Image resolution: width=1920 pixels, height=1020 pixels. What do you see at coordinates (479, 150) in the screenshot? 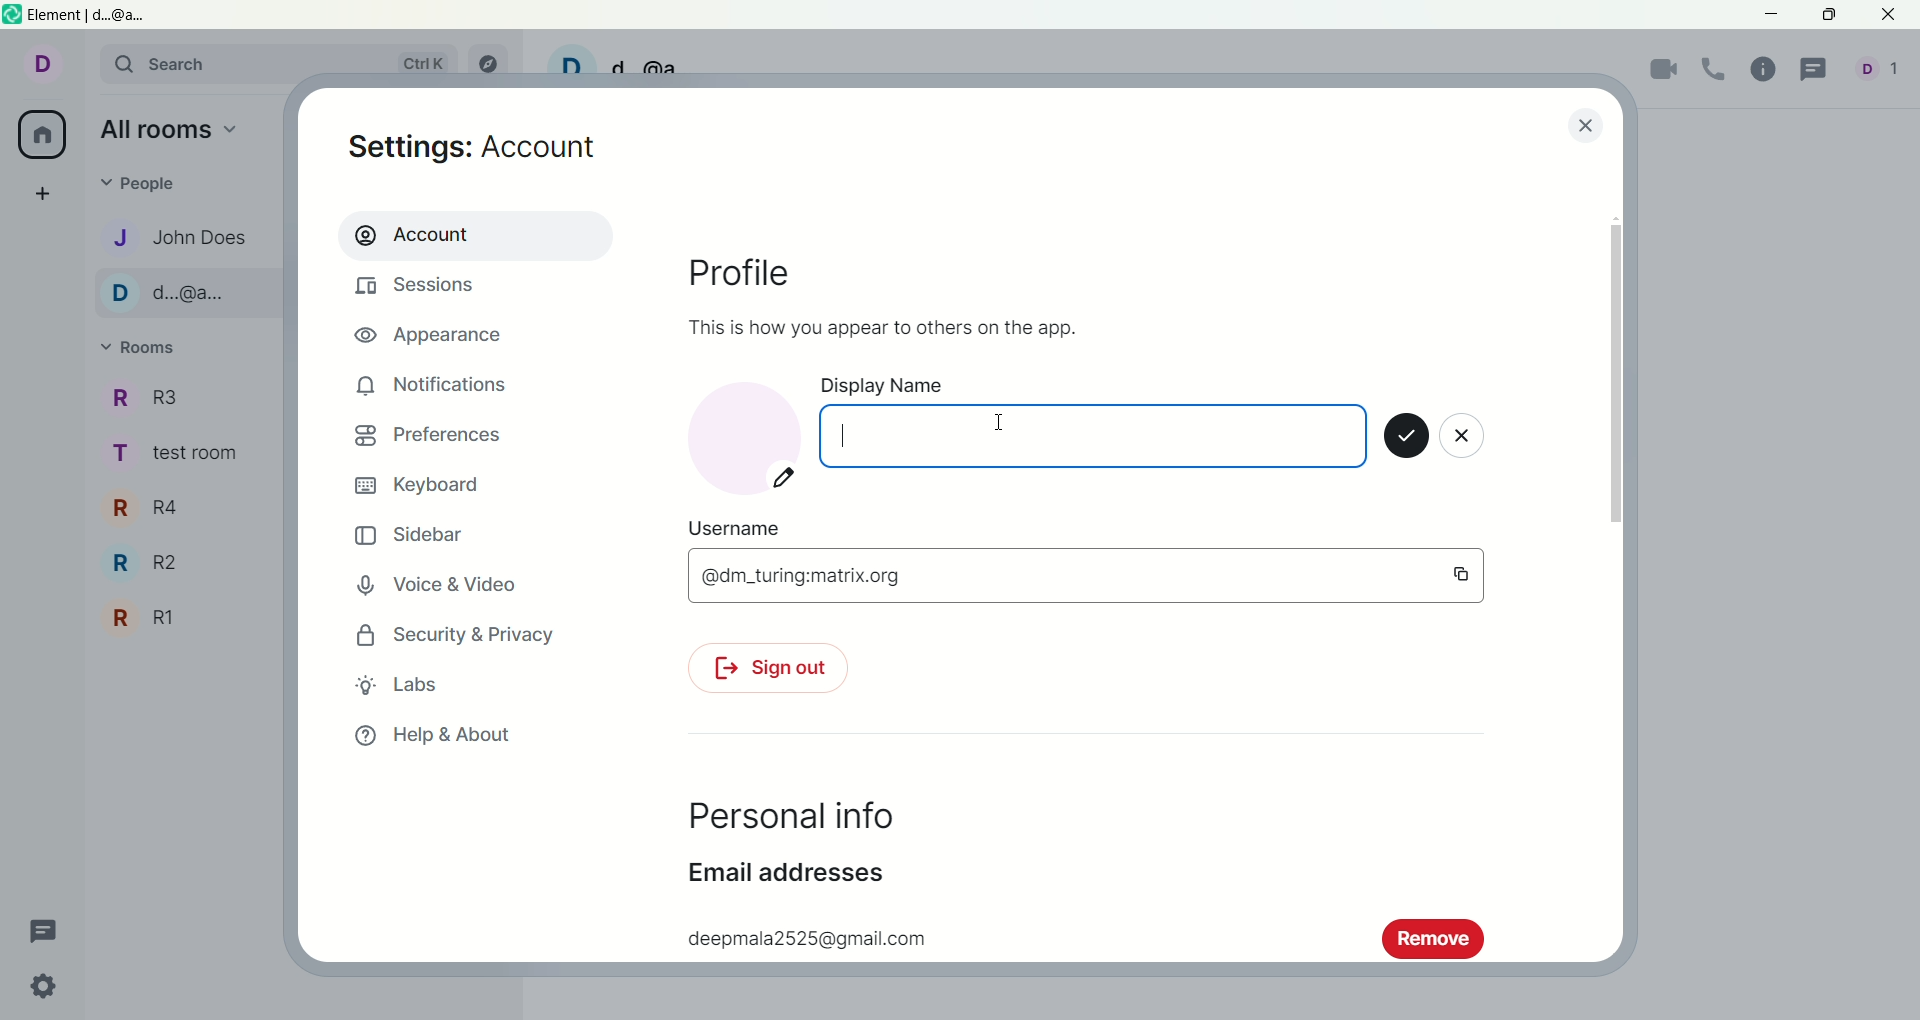
I see `settings: account` at bounding box center [479, 150].